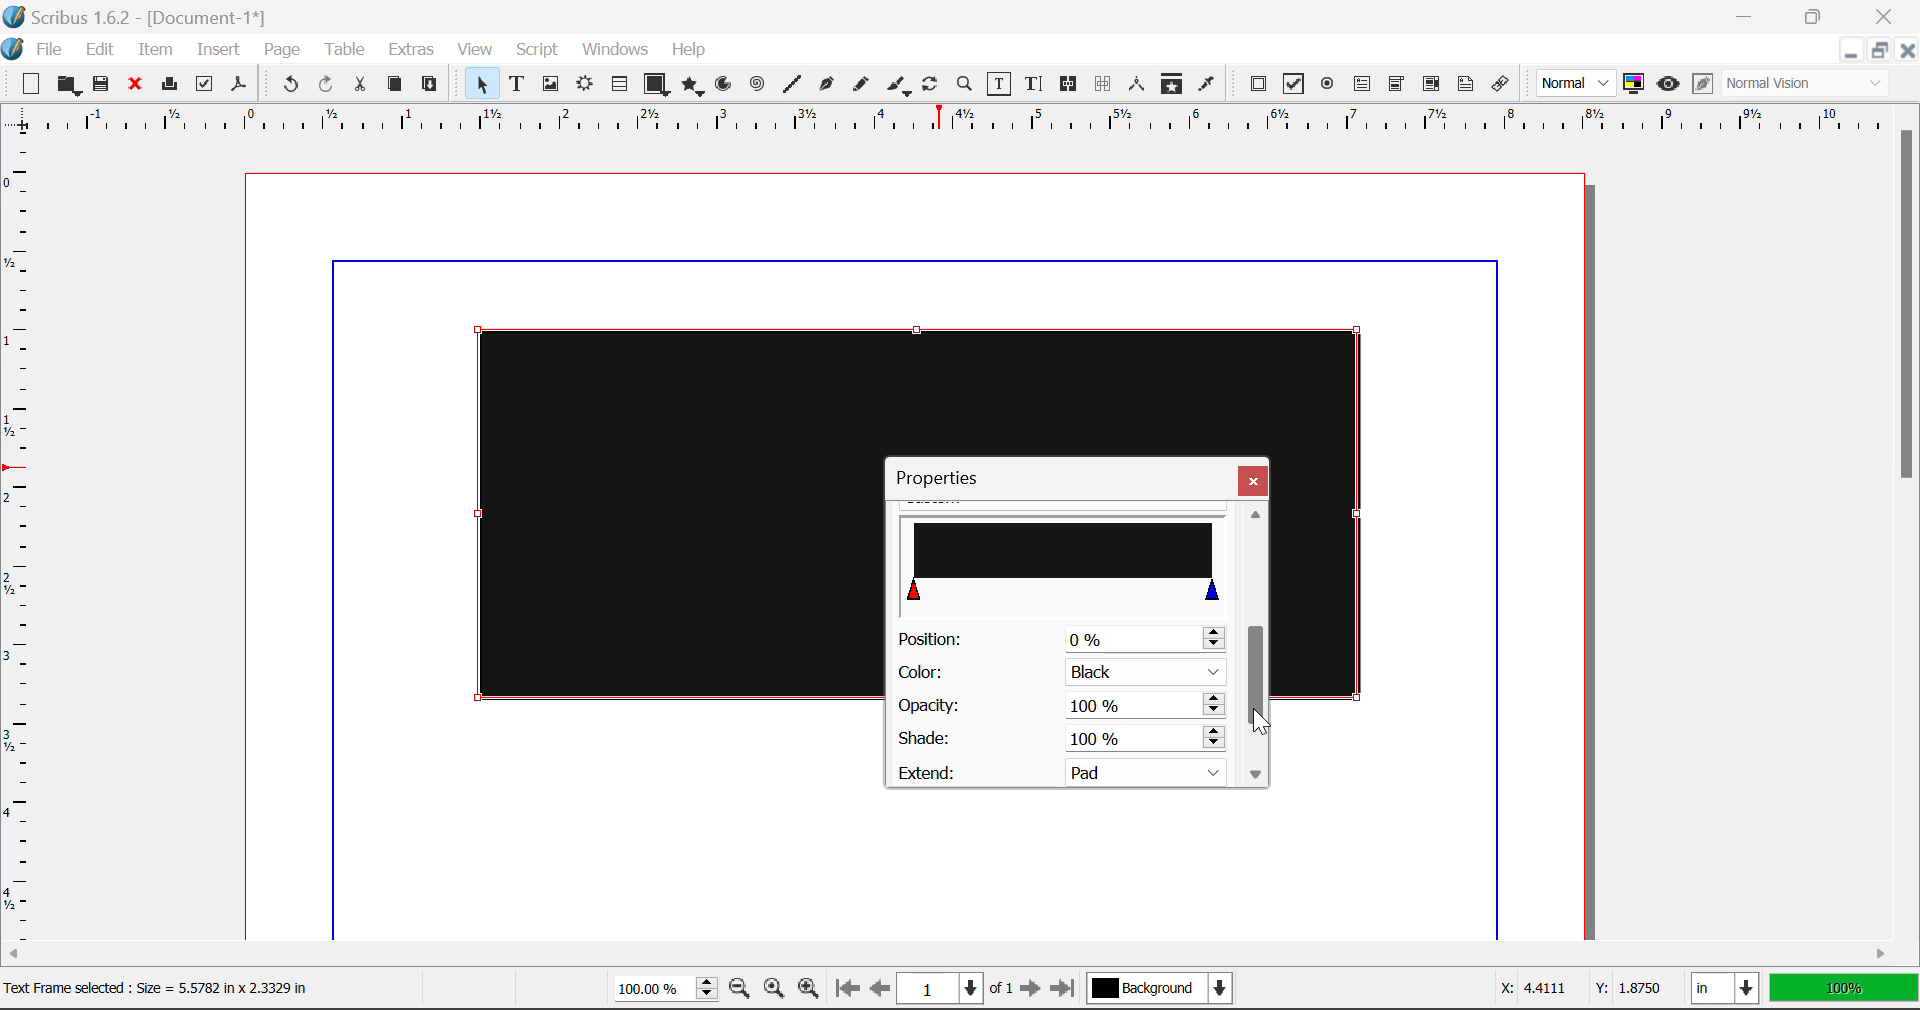 The width and height of the screenshot is (1920, 1010). I want to click on Scribus 1.6.2 - [Document-1*], so click(135, 16).